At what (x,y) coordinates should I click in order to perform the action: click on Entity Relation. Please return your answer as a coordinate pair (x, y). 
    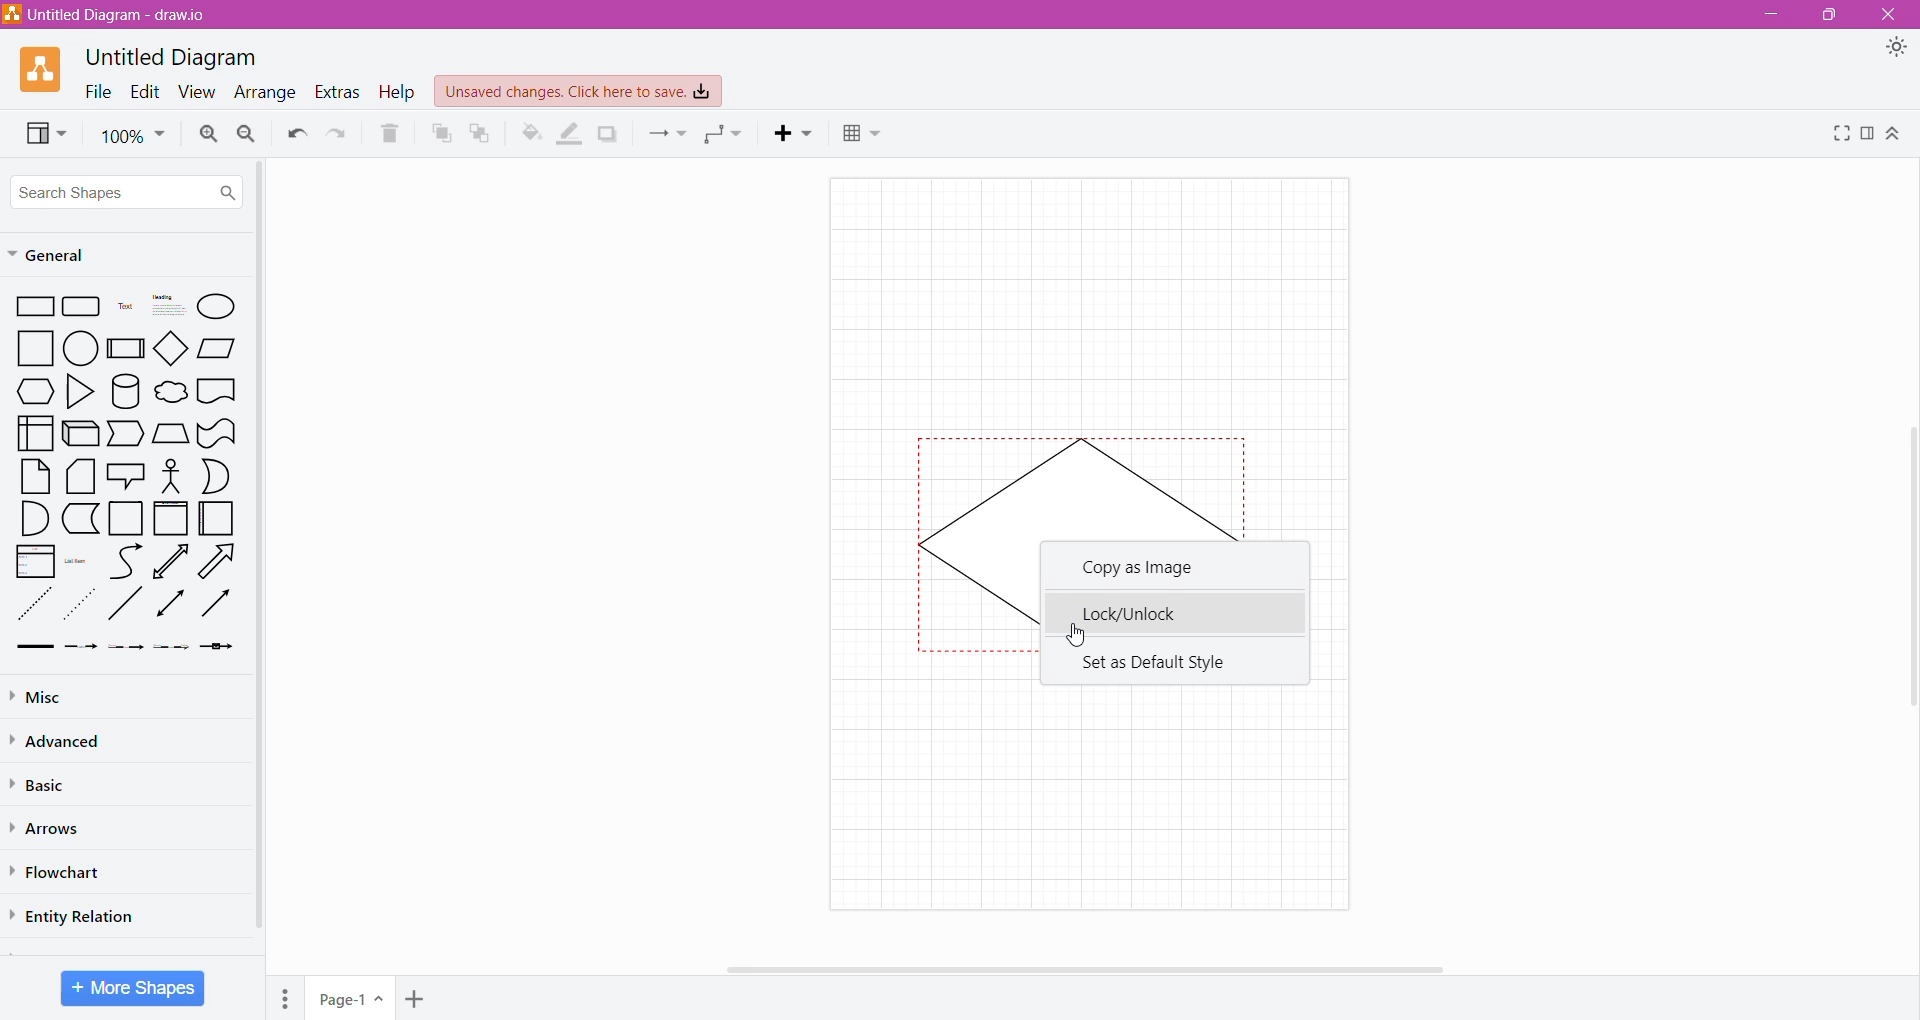
    Looking at the image, I should click on (78, 914).